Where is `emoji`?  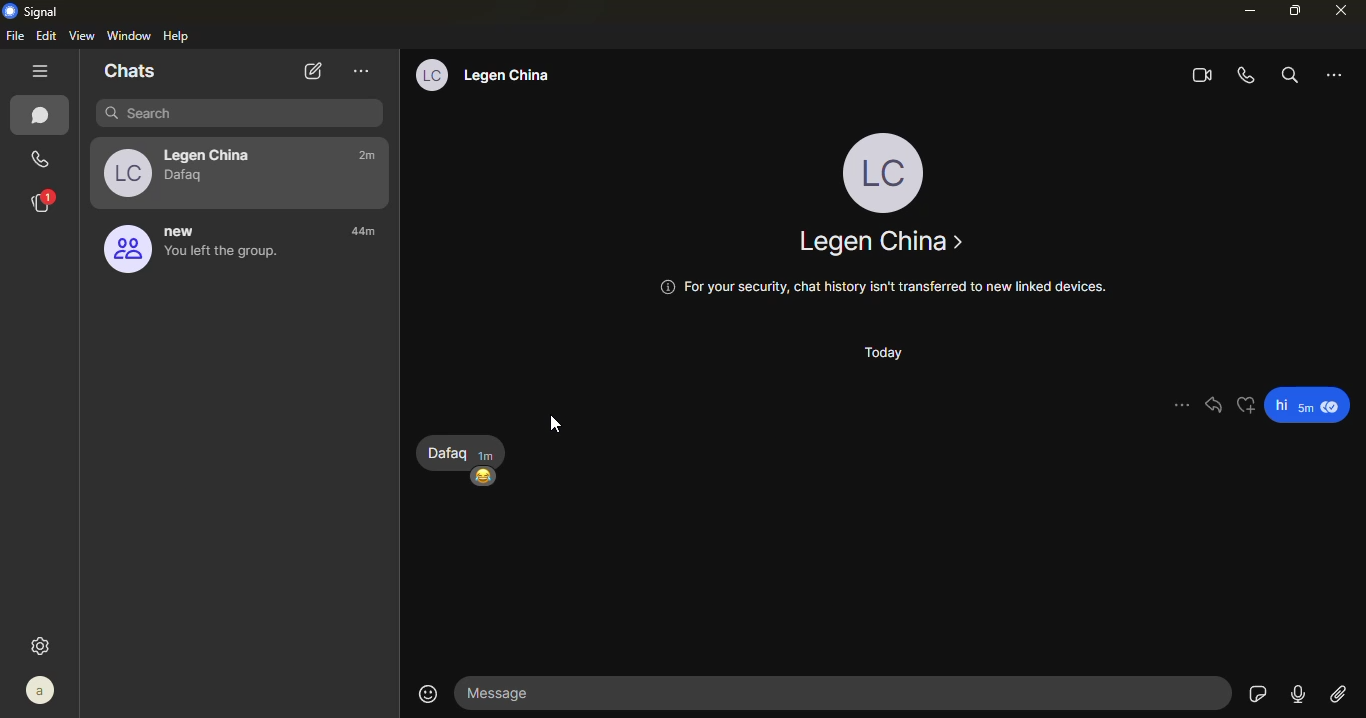 emoji is located at coordinates (428, 694).